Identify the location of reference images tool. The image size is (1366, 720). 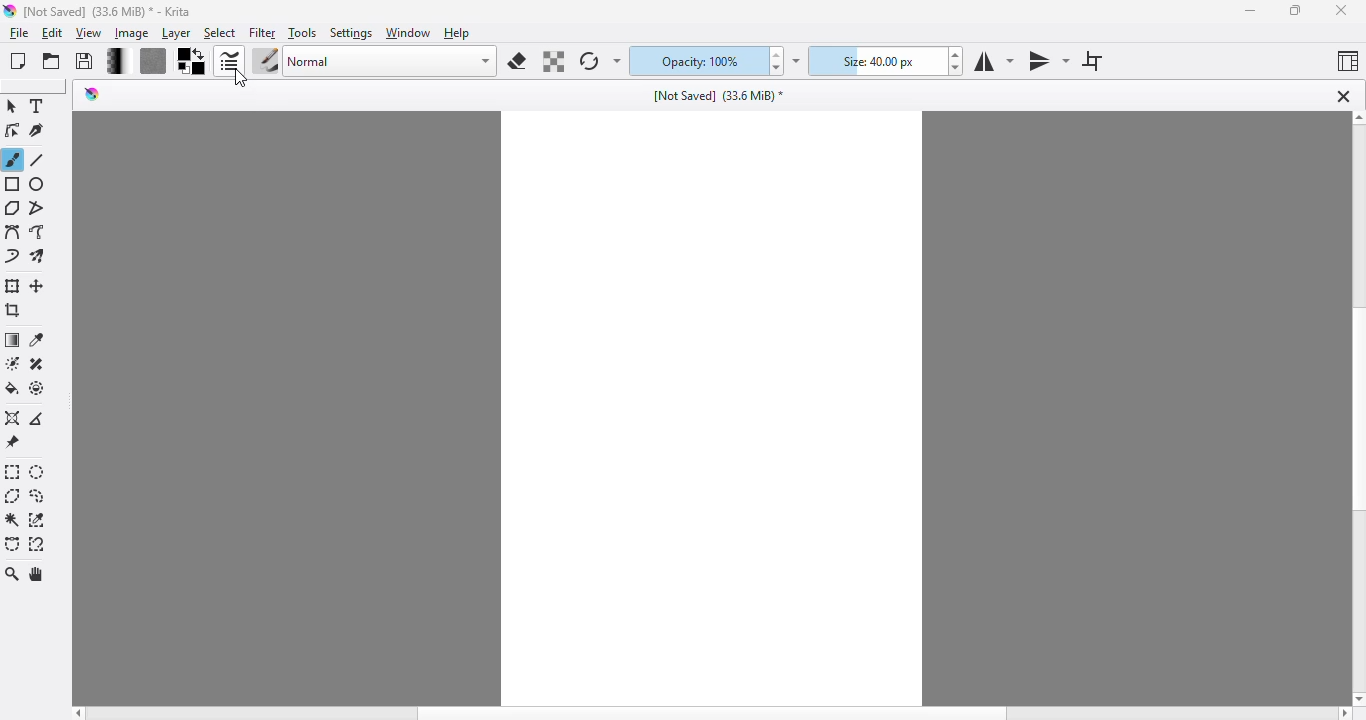
(12, 443).